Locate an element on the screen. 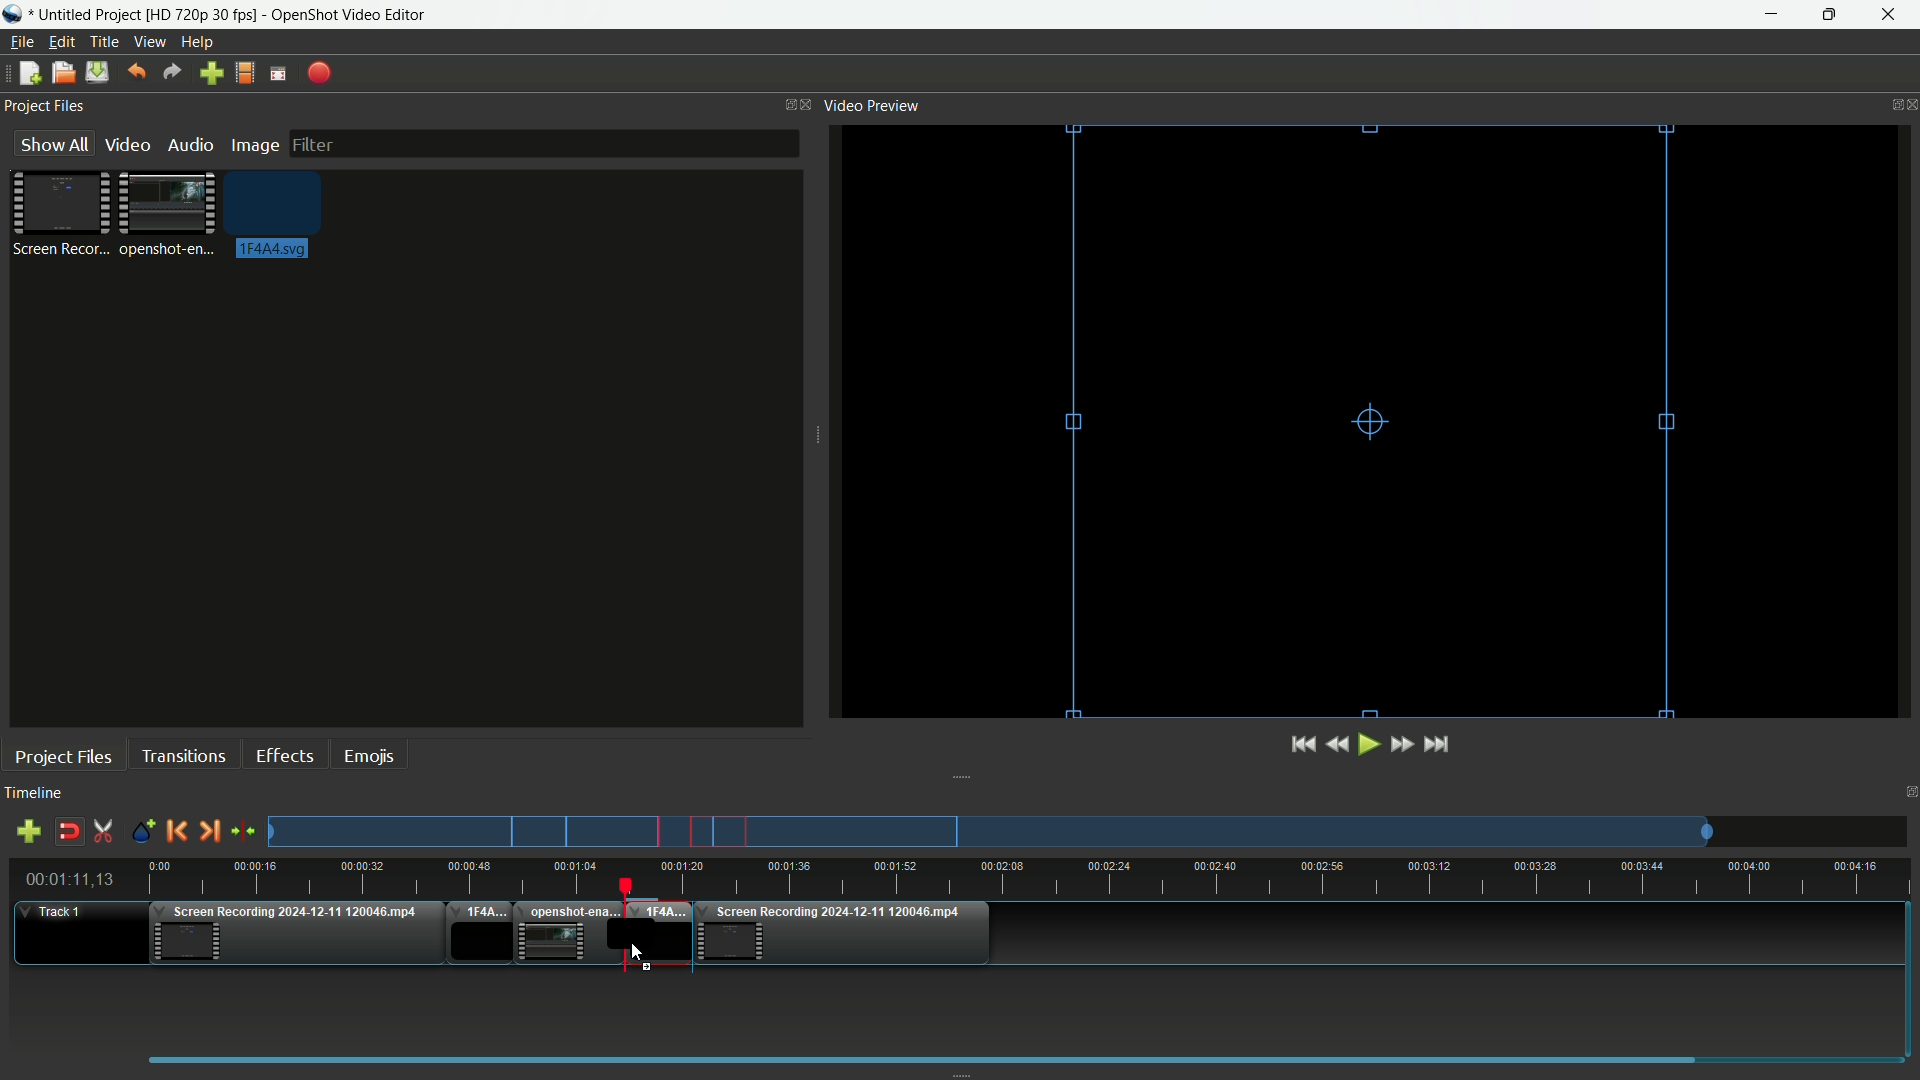 Image resolution: width=1920 pixels, height=1080 pixels. File menu is located at coordinates (18, 44).